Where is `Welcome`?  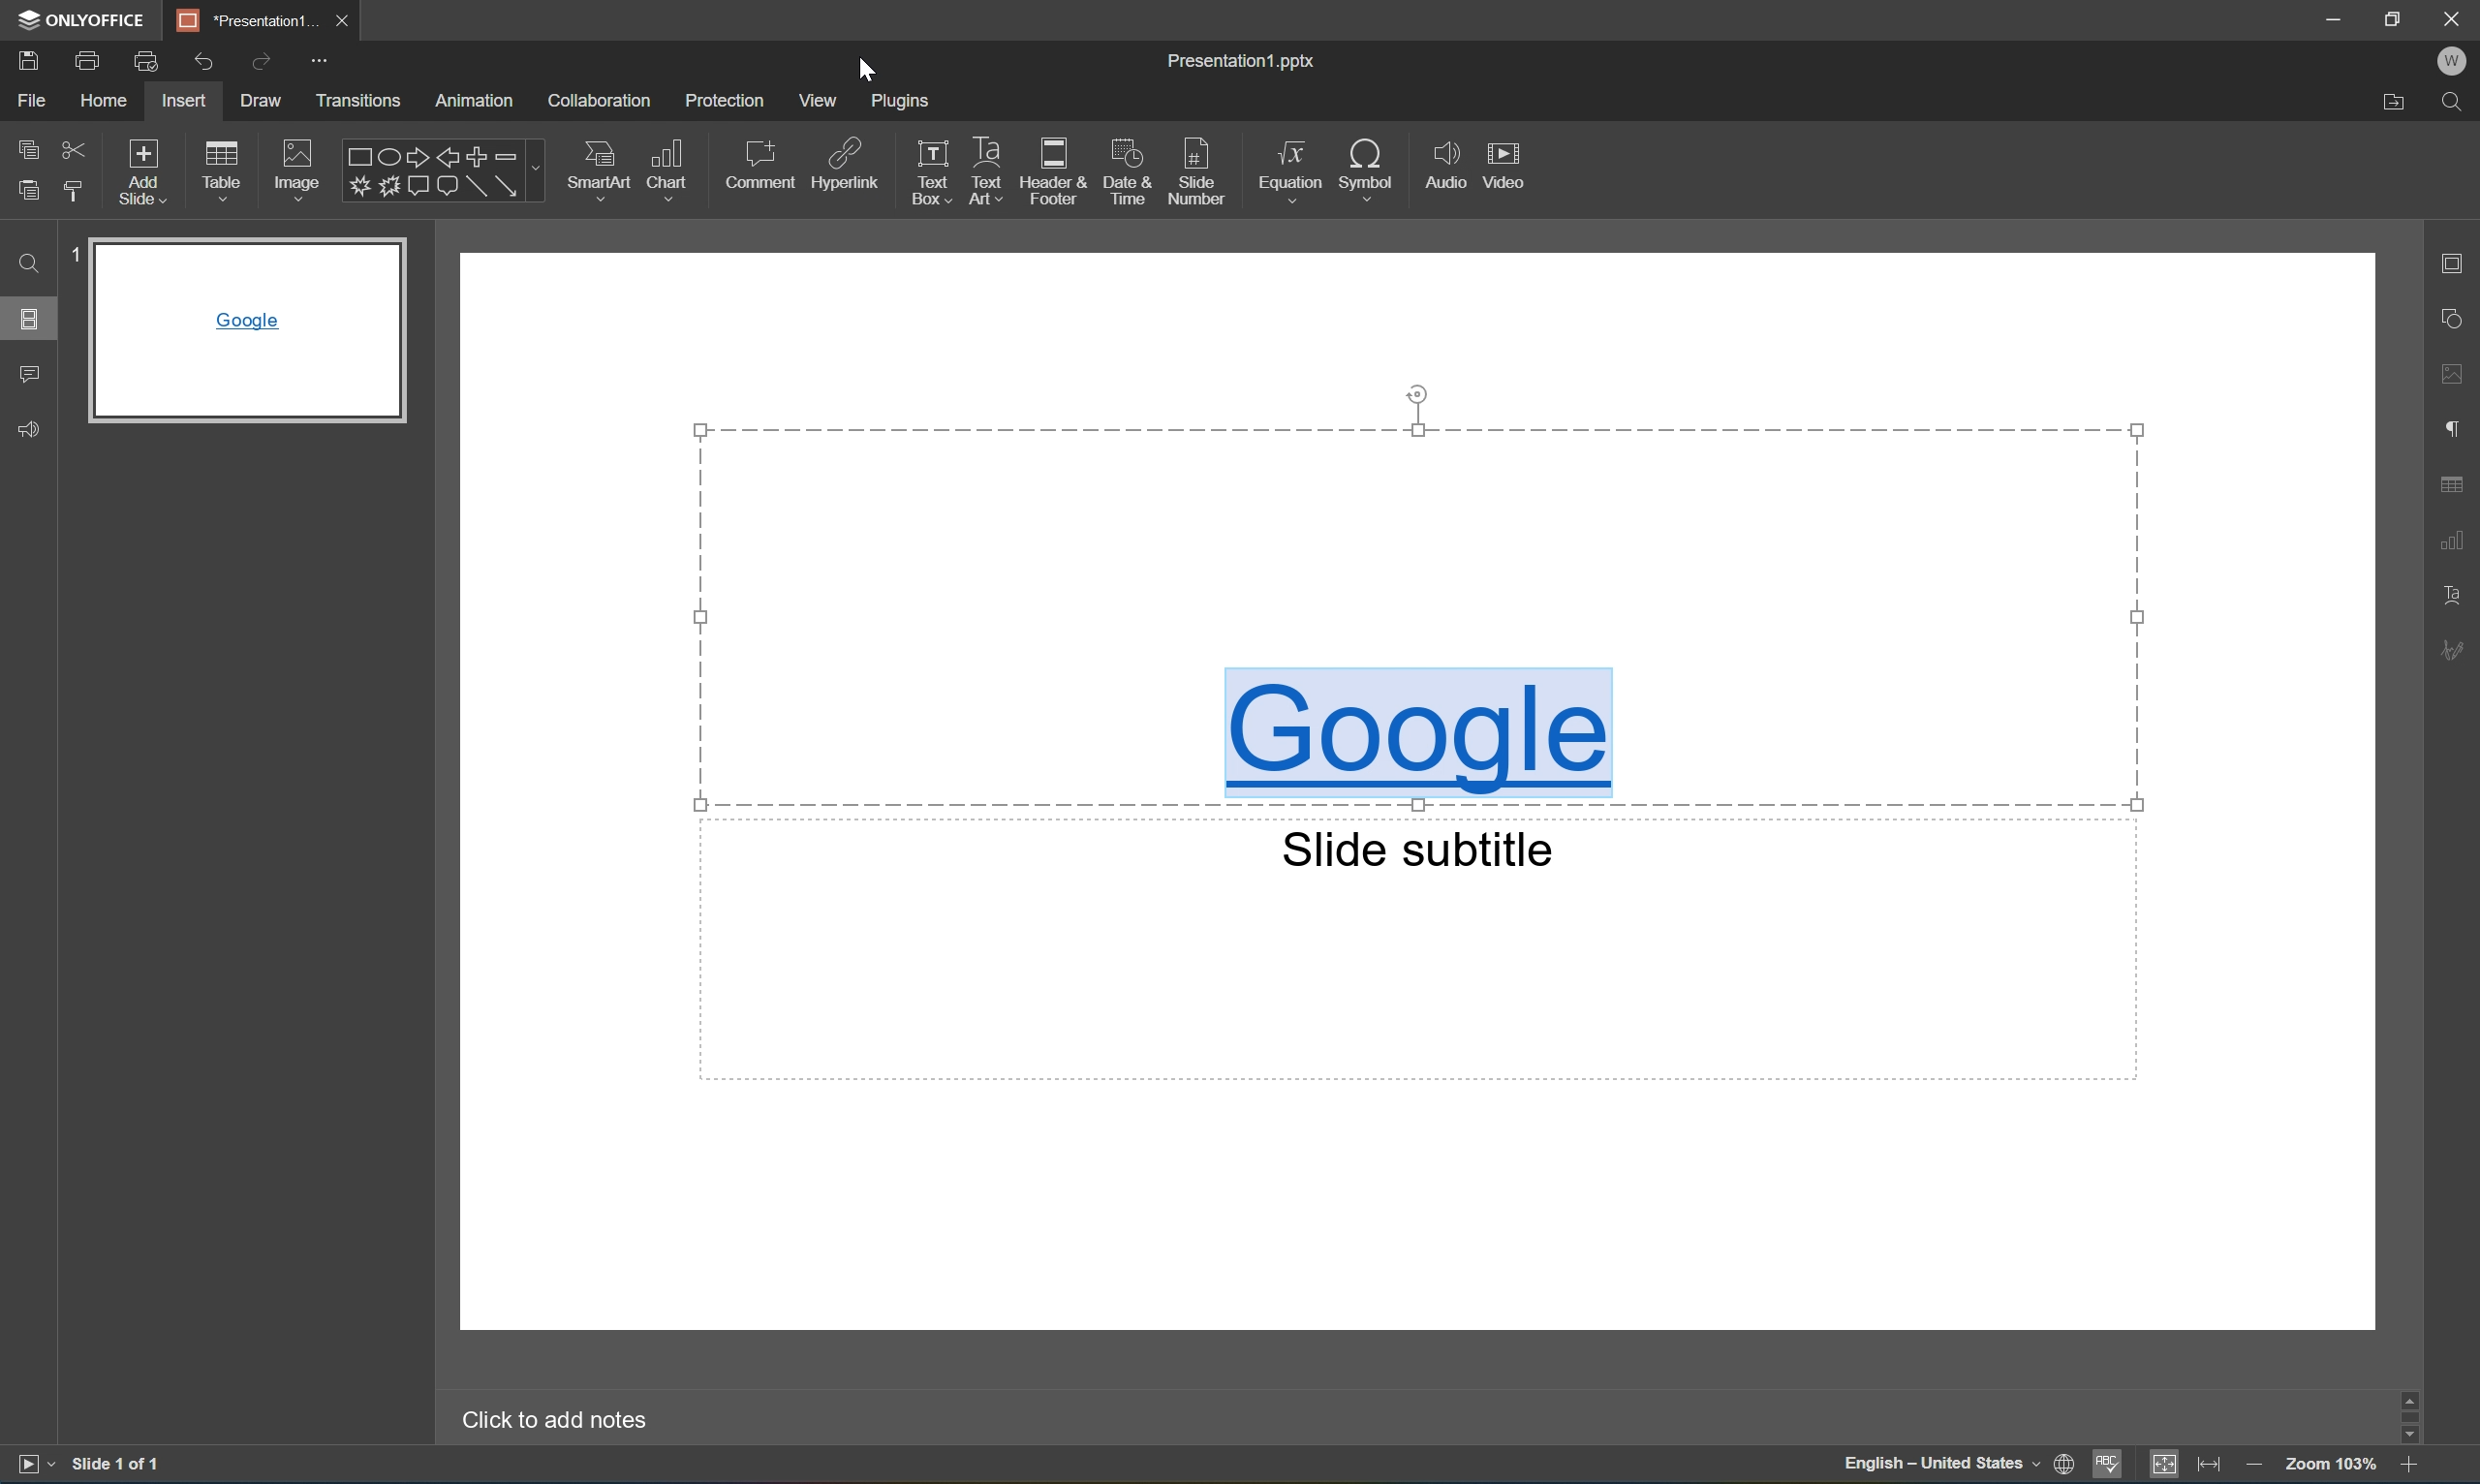
Welcome is located at coordinates (2452, 61).